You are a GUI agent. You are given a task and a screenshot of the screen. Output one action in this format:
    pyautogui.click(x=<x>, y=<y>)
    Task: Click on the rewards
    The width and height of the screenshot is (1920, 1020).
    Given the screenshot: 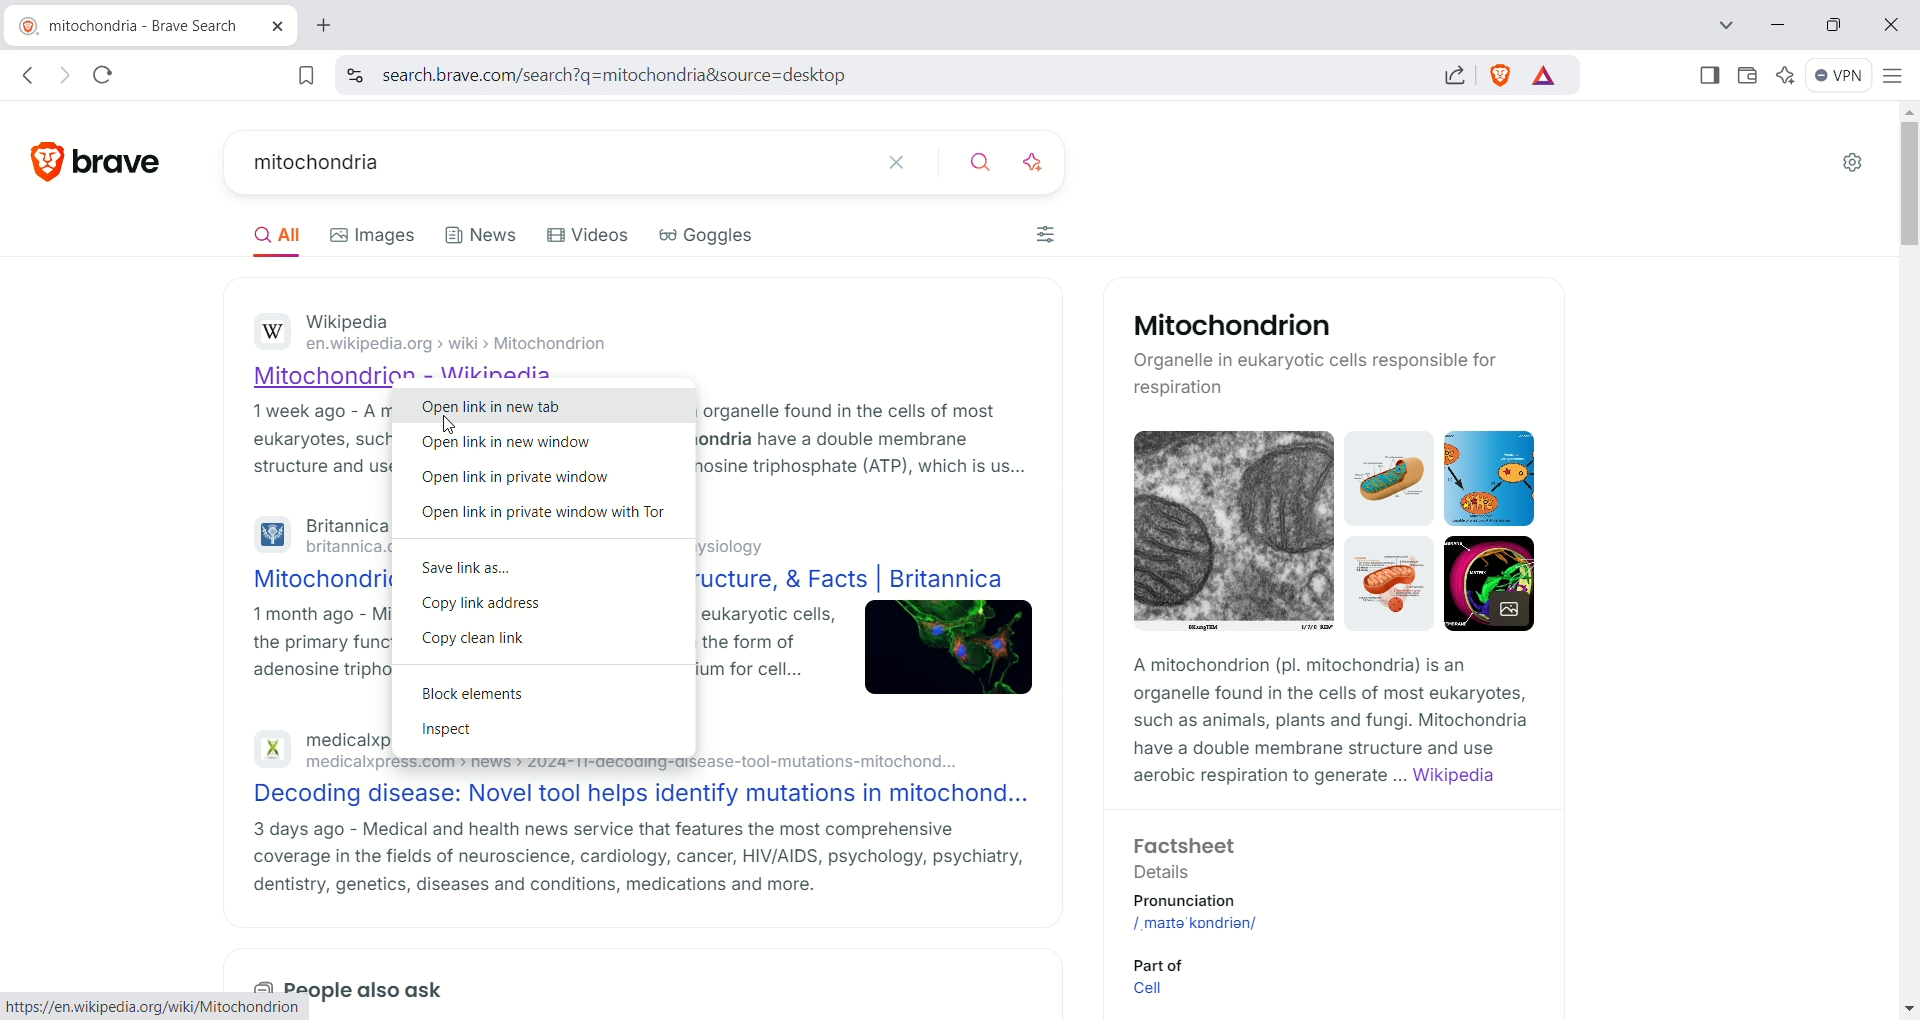 What is the action you would take?
    pyautogui.click(x=1548, y=74)
    